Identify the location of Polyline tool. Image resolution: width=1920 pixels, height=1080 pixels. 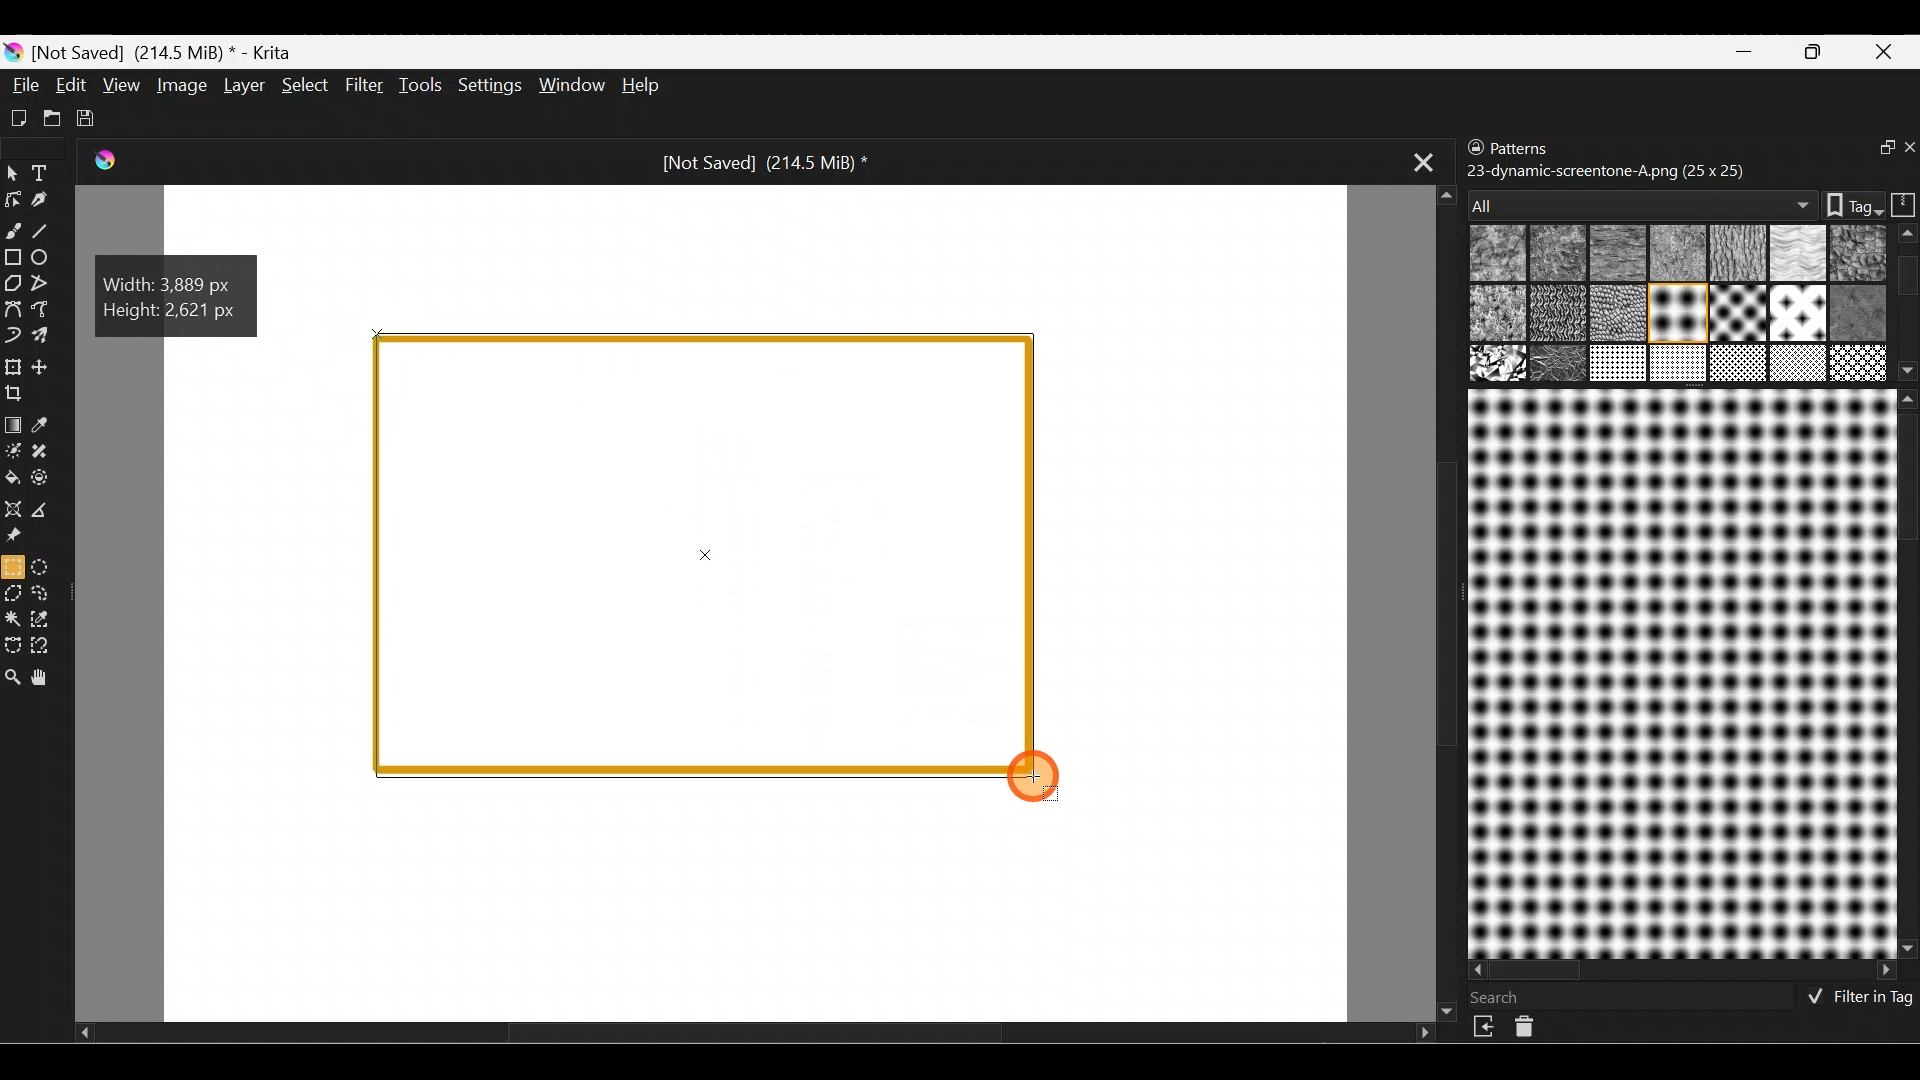
(42, 284).